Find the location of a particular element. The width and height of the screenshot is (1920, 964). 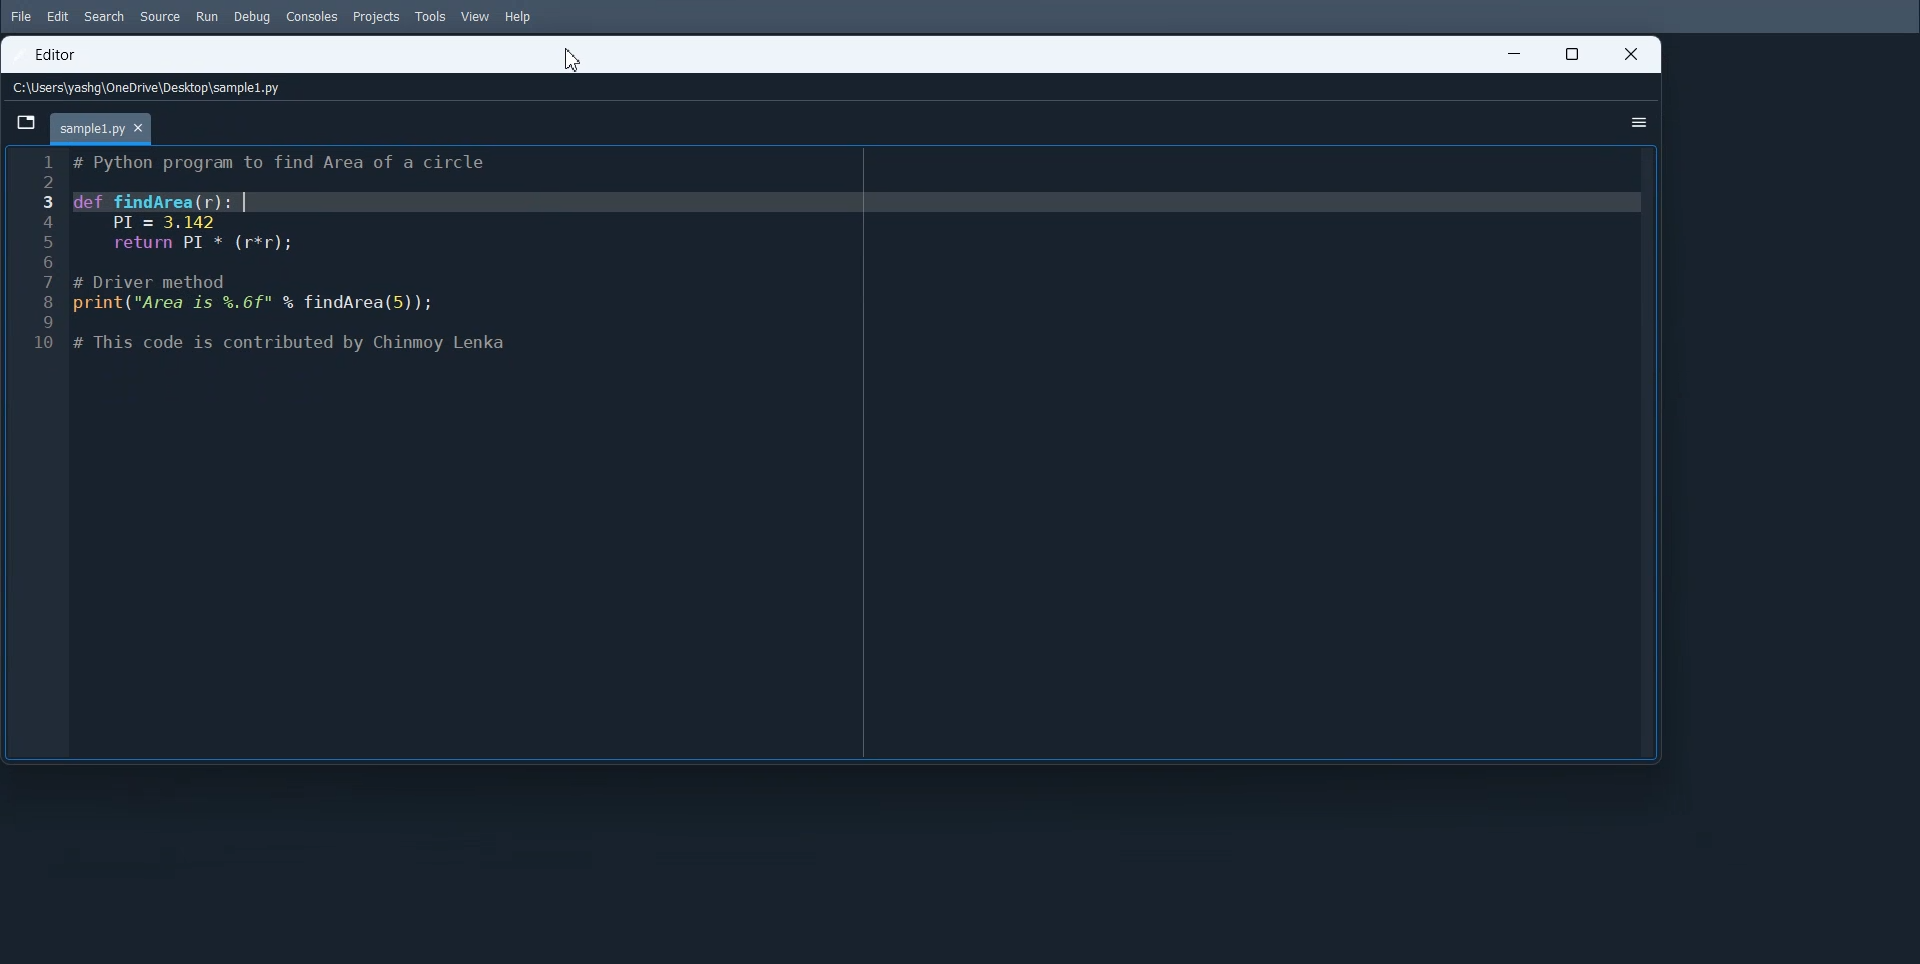

Source is located at coordinates (161, 17).